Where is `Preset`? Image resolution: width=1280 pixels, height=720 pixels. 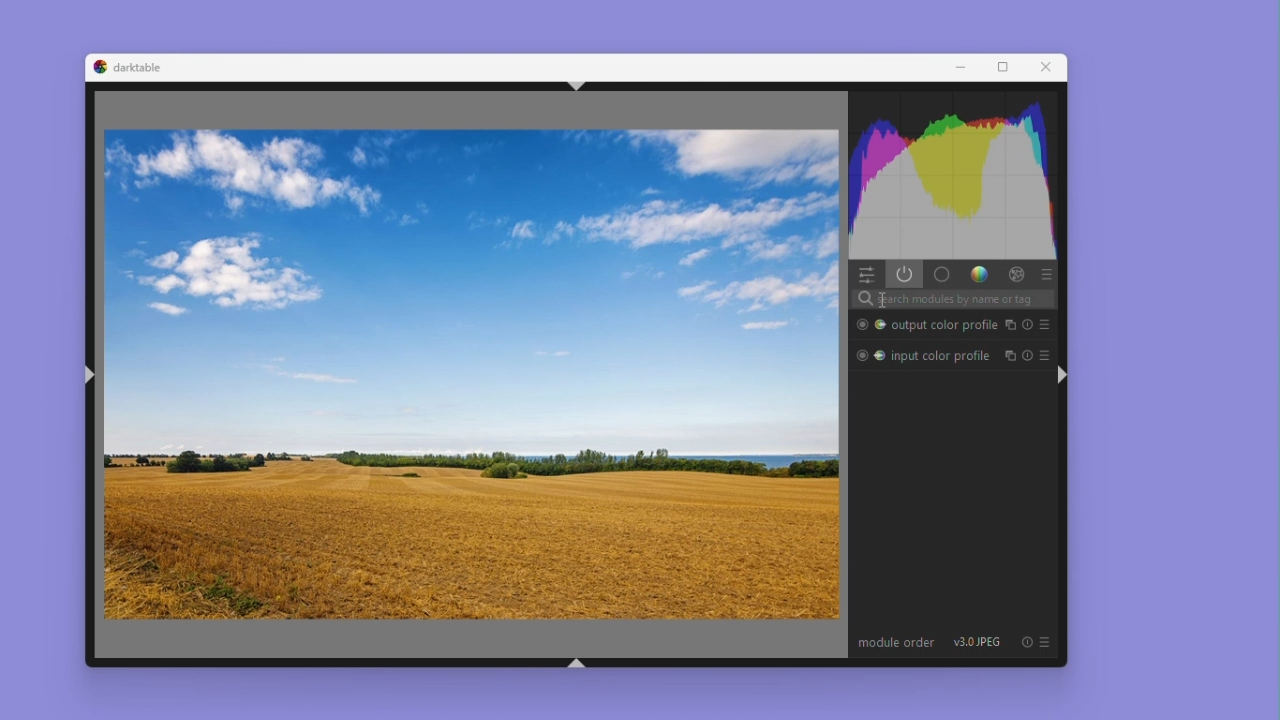
Preset is located at coordinates (1045, 324).